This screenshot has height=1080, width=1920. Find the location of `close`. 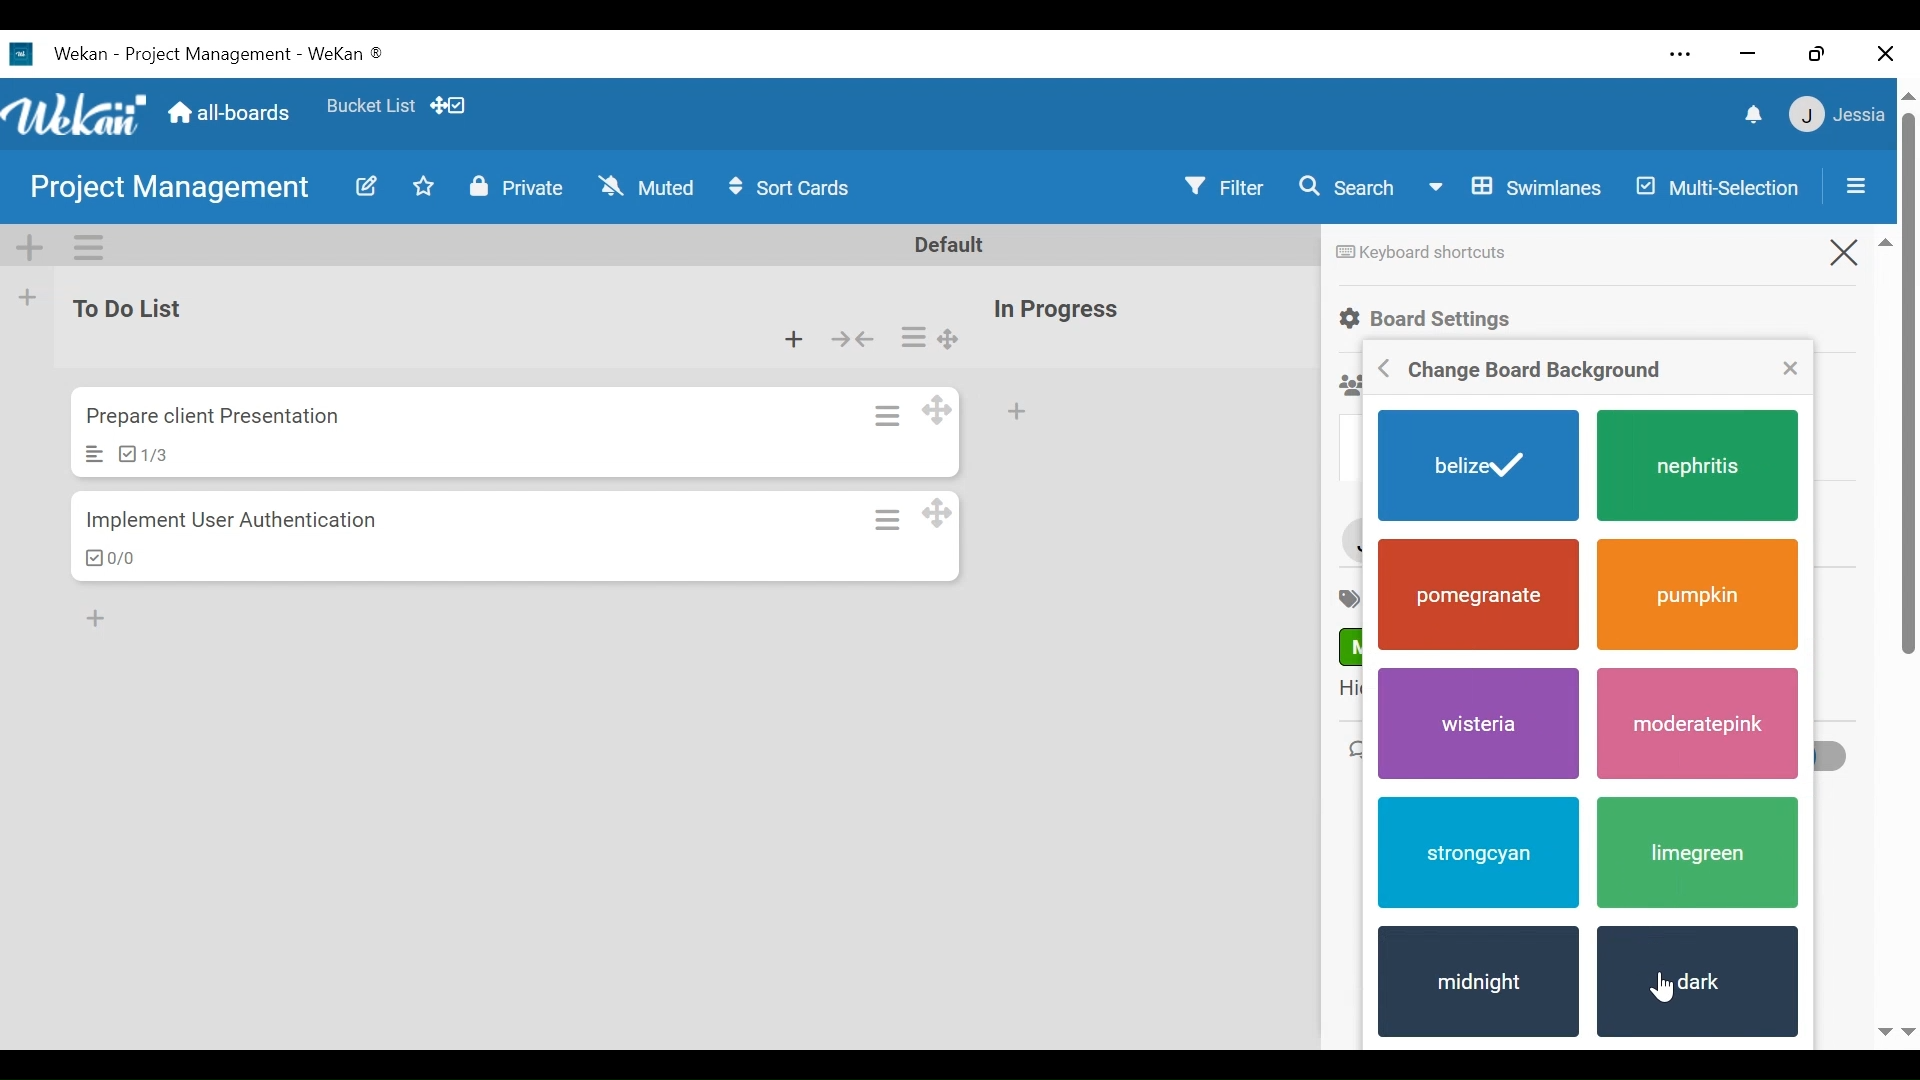

close is located at coordinates (1751, 54).